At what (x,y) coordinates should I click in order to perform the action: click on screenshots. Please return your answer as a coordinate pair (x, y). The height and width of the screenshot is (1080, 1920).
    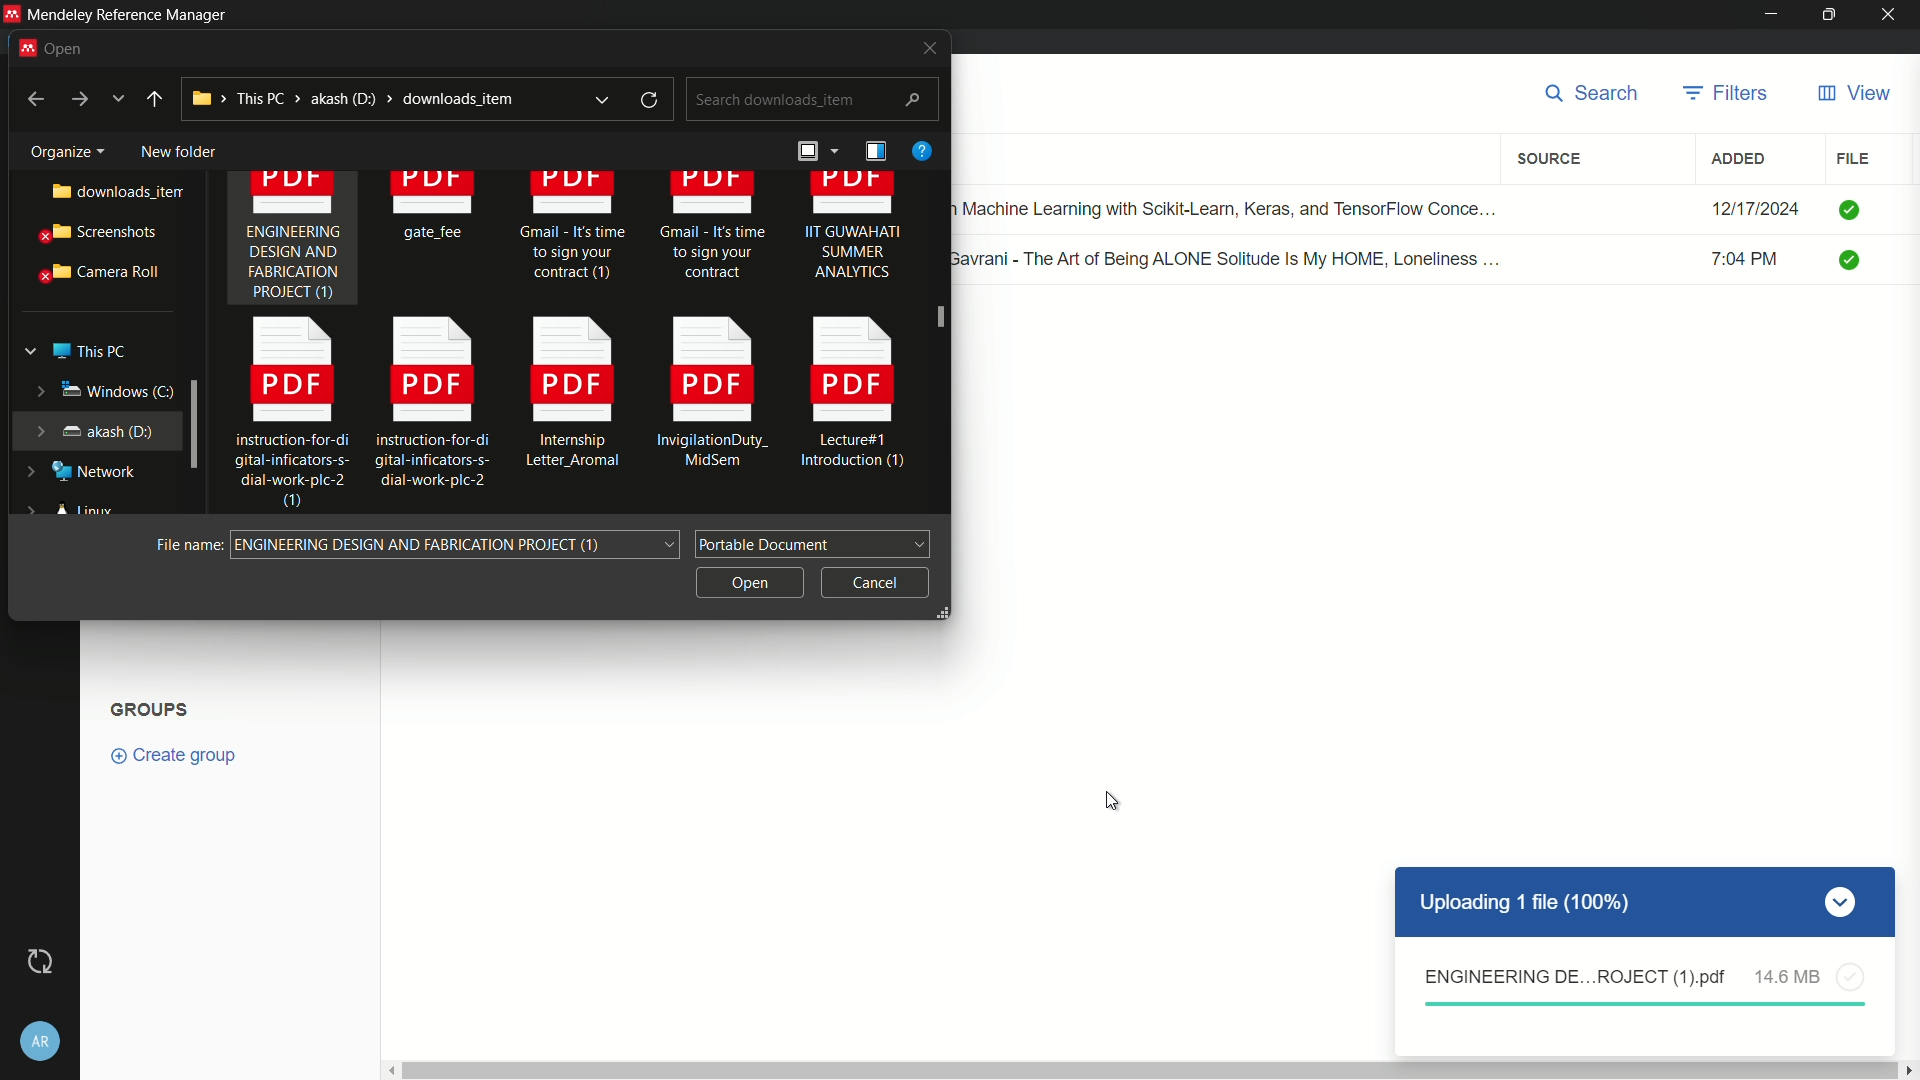
    Looking at the image, I should click on (95, 234).